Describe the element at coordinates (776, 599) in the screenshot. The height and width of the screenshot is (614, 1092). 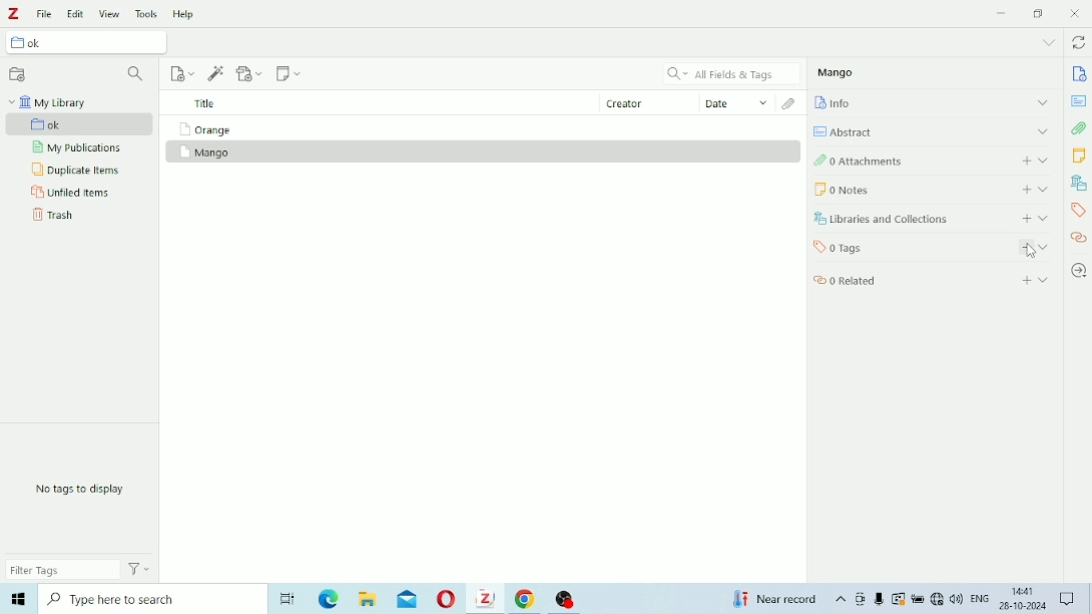
I see `Temperature` at that location.